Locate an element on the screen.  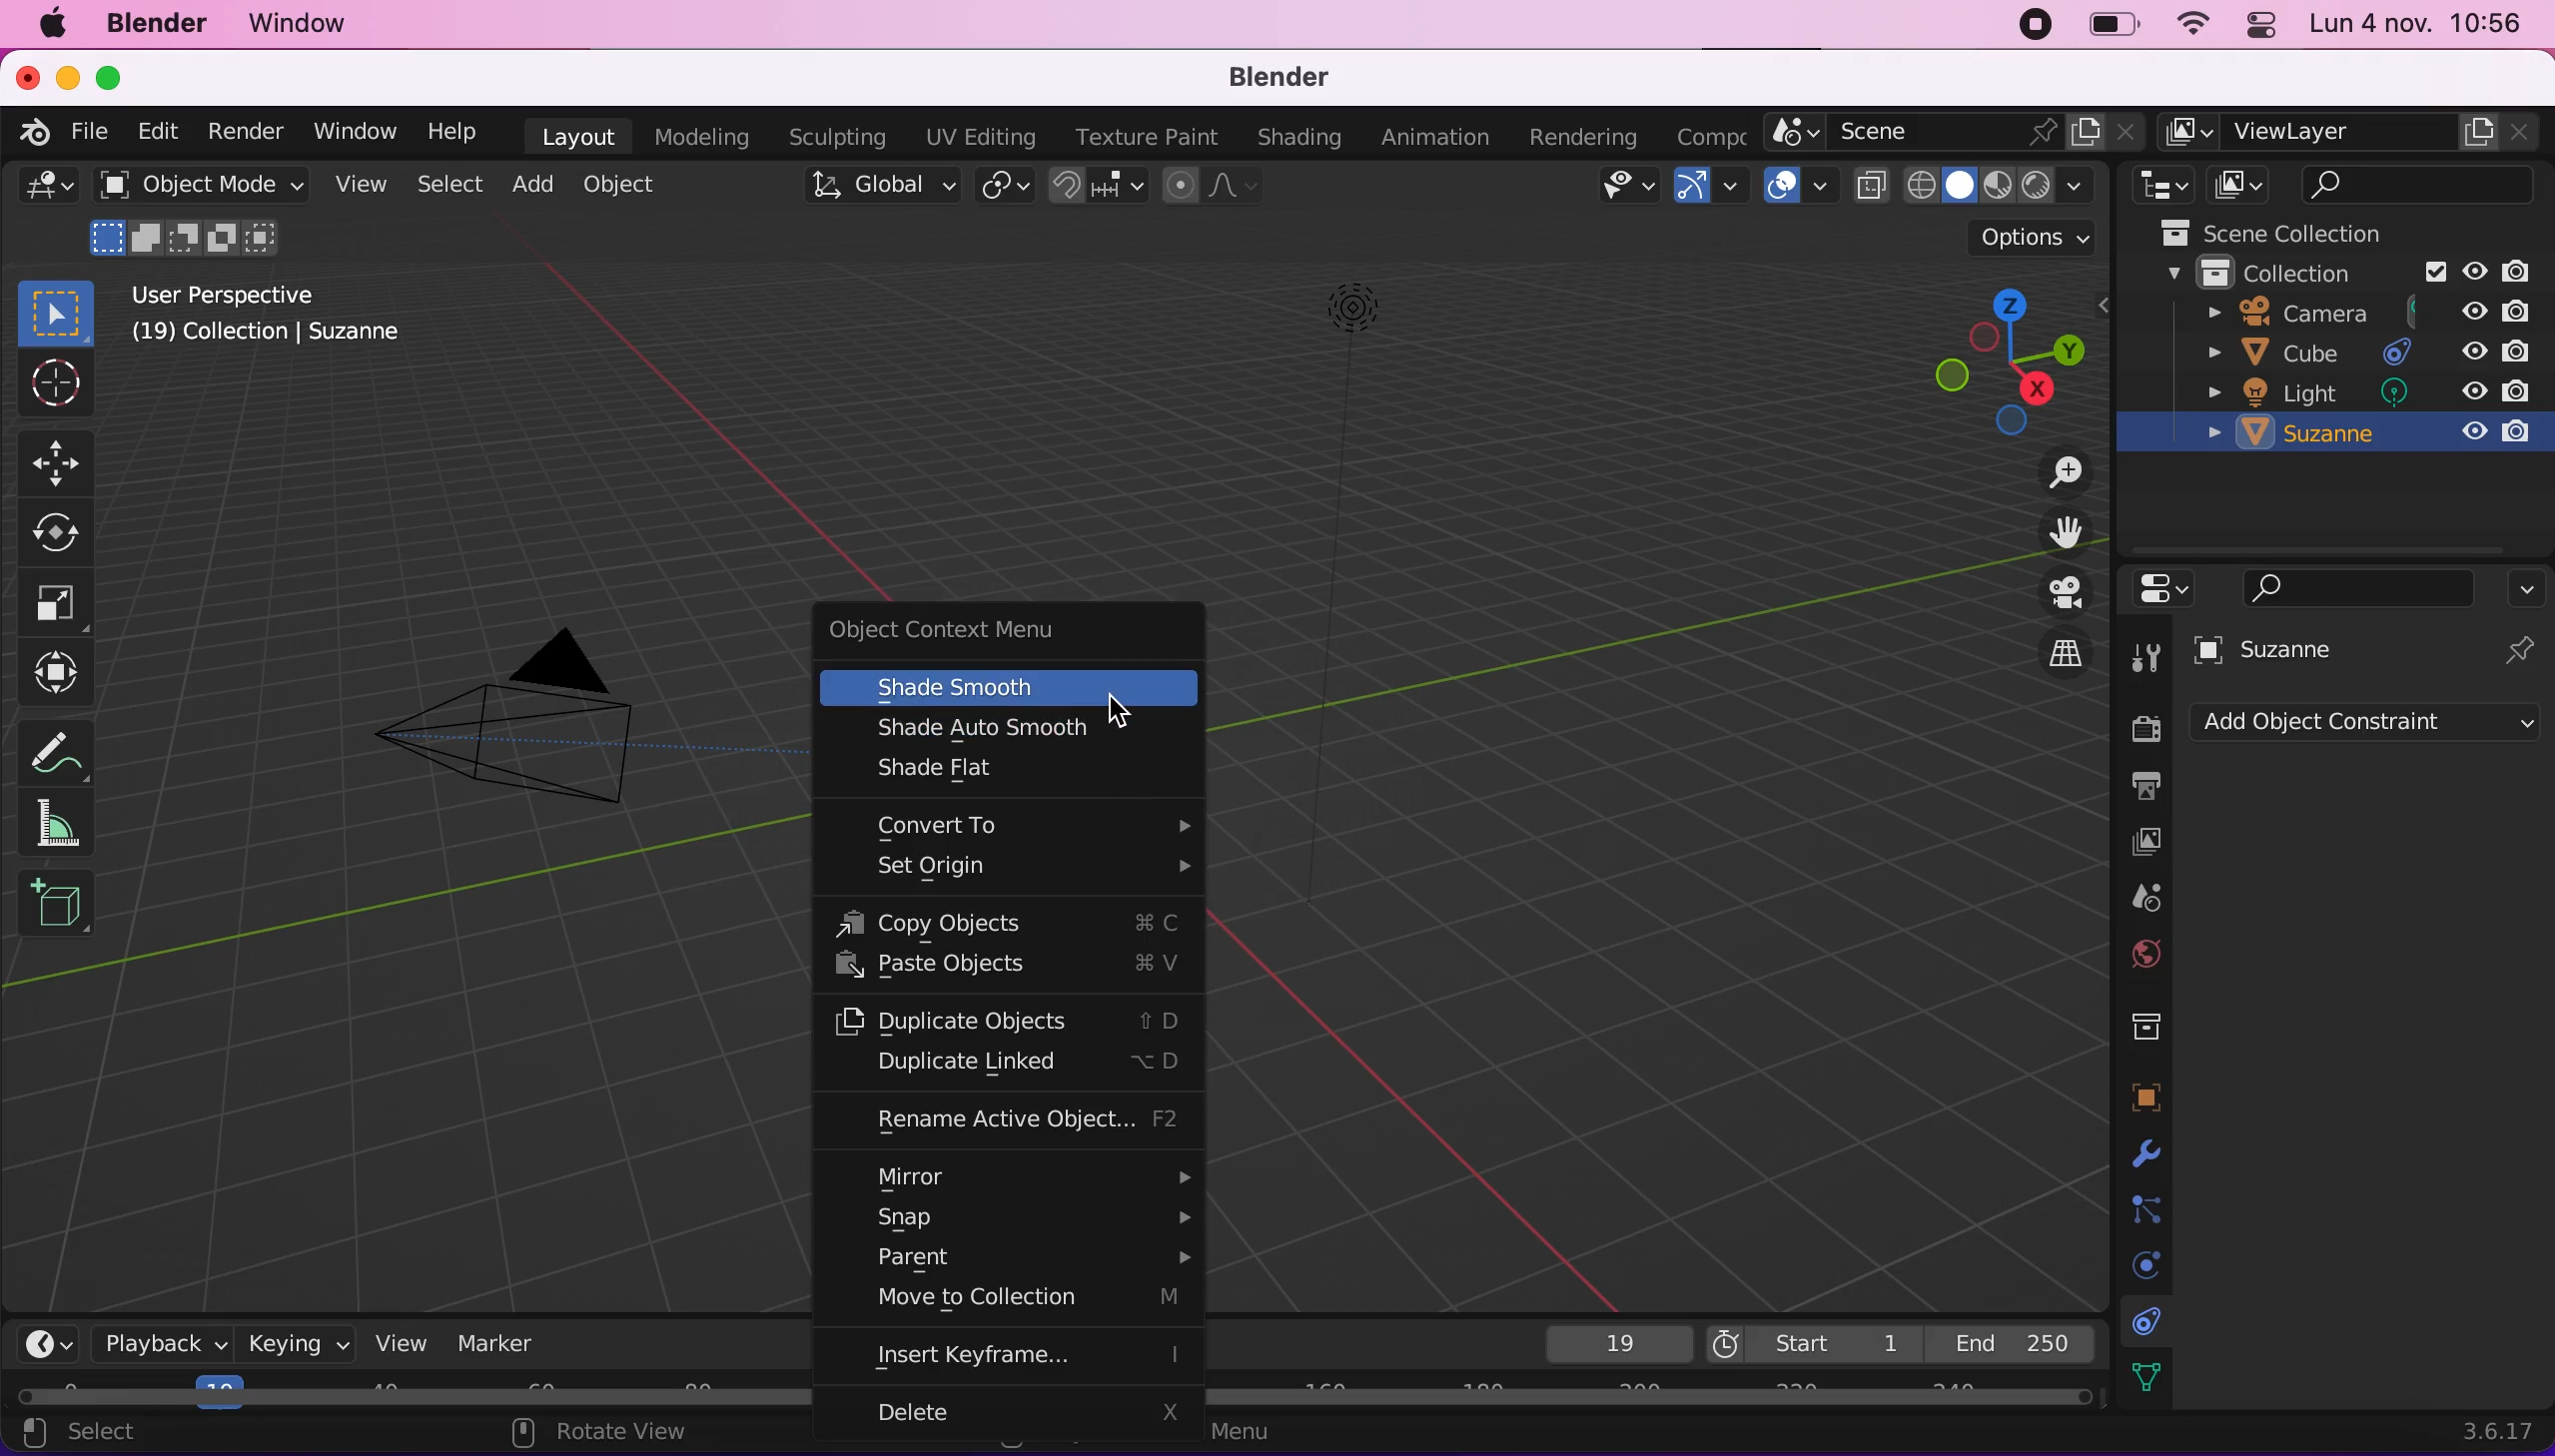
panel control is located at coordinates (2263, 24).